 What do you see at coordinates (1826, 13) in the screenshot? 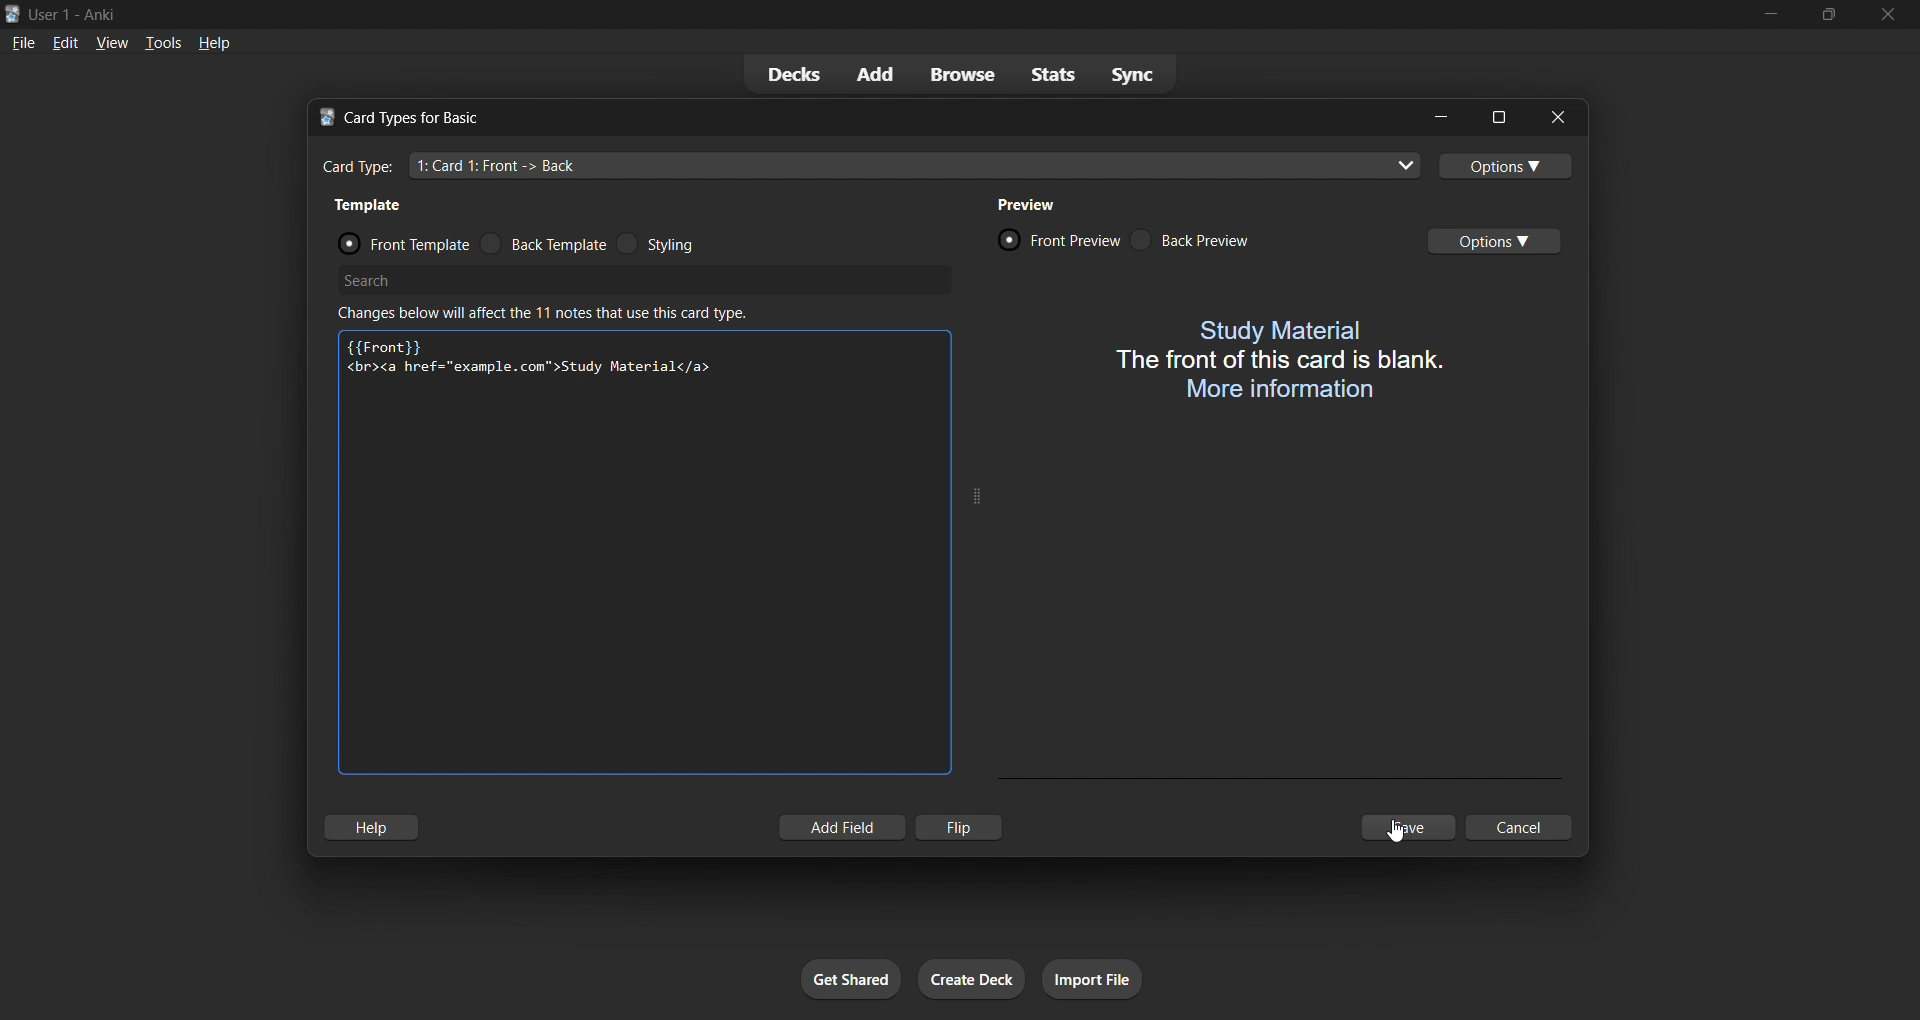
I see `maximize/restore` at bounding box center [1826, 13].